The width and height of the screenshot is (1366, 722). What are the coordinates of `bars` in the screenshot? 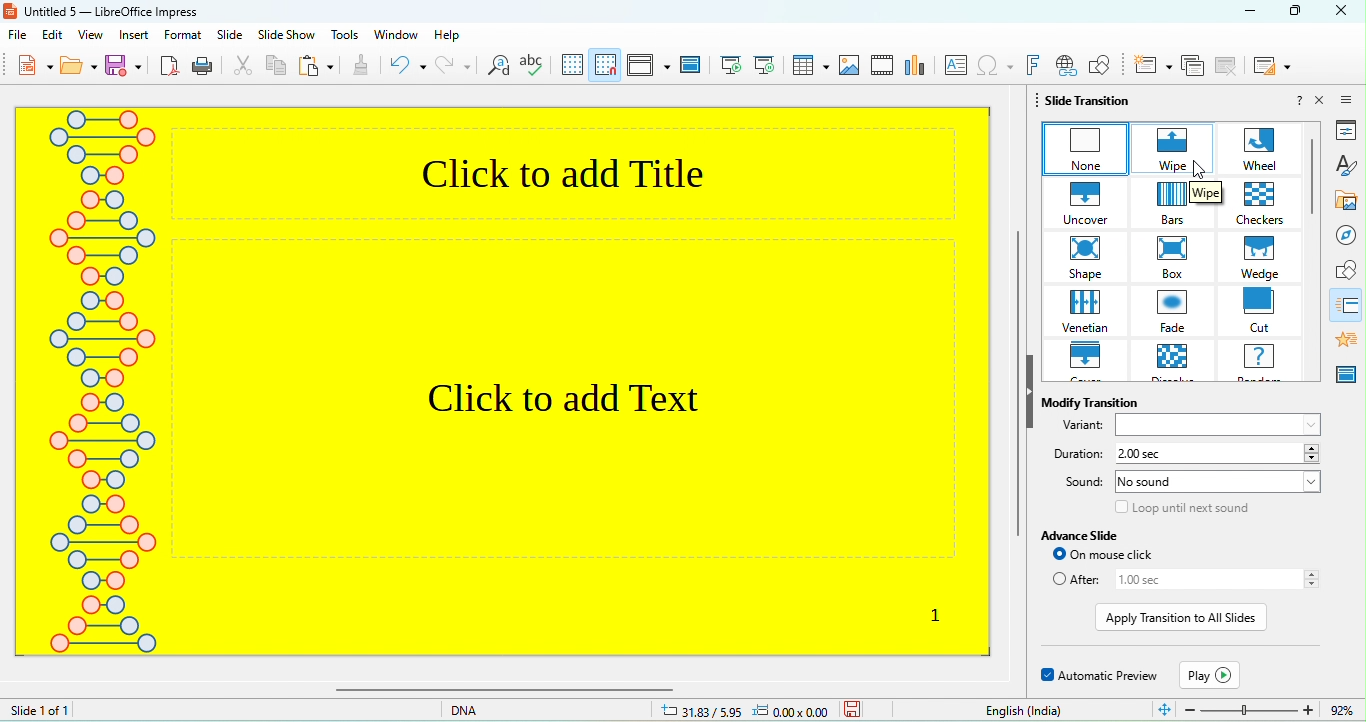 It's located at (1178, 204).